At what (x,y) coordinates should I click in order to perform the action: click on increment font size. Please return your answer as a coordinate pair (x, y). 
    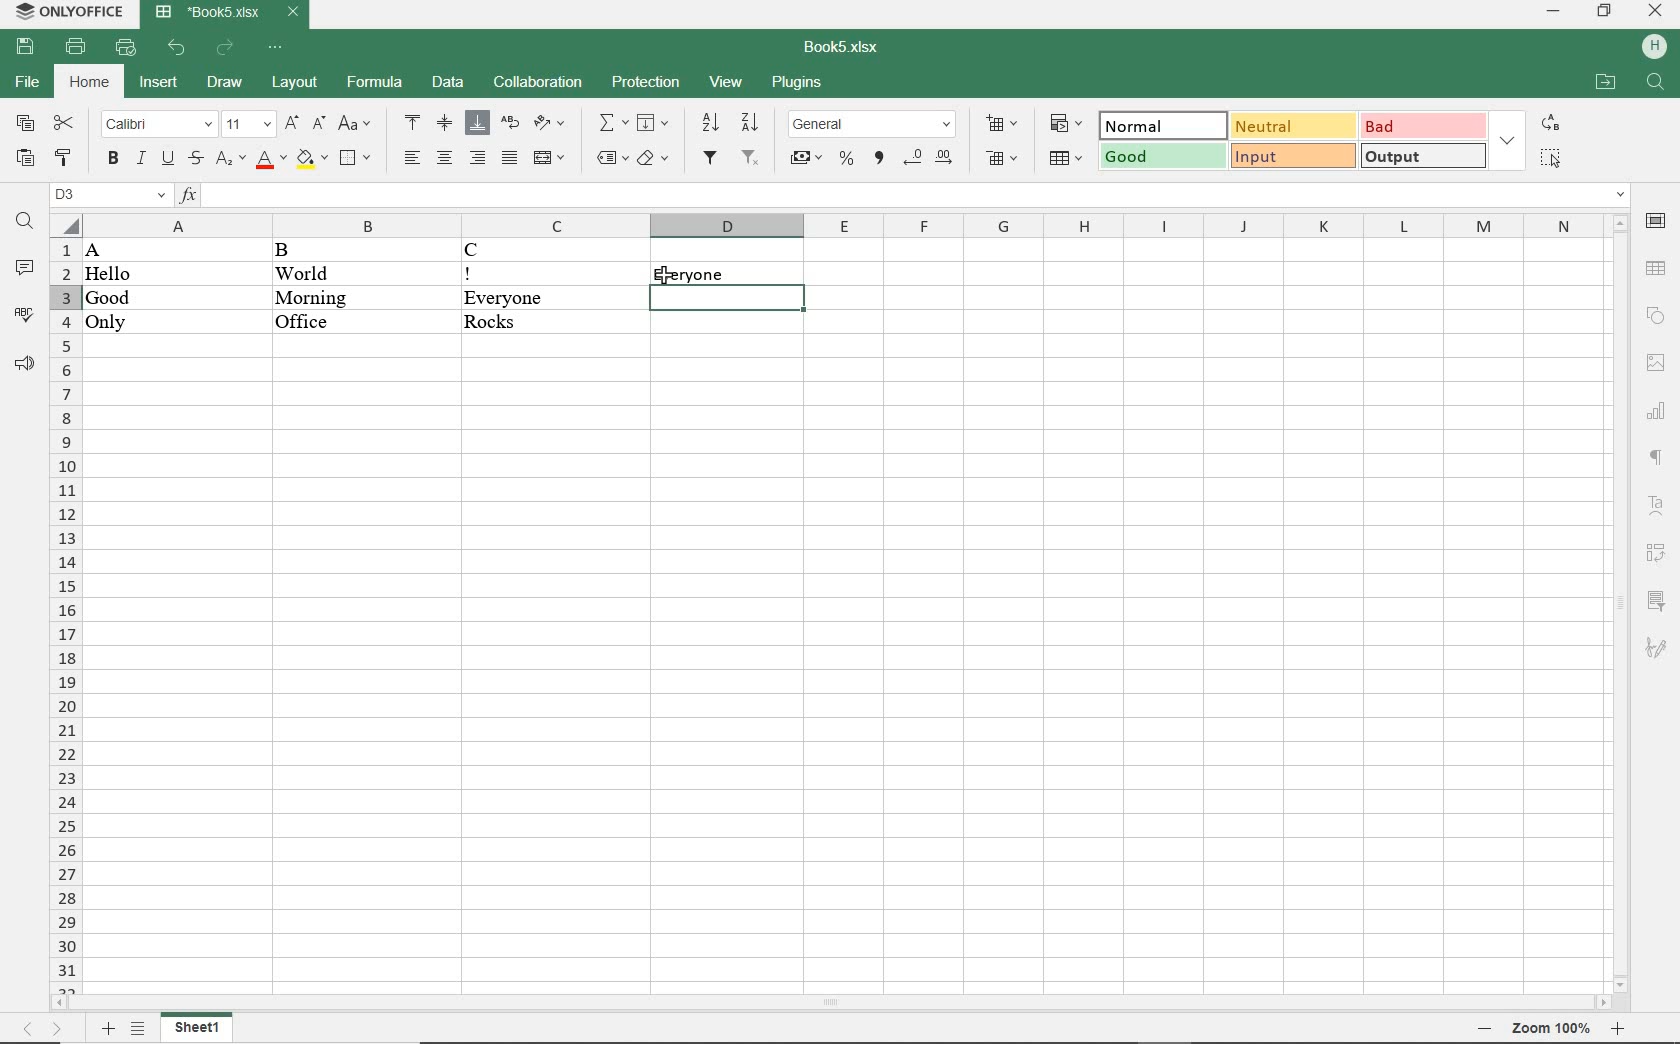
    Looking at the image, I should click on (294, 125).